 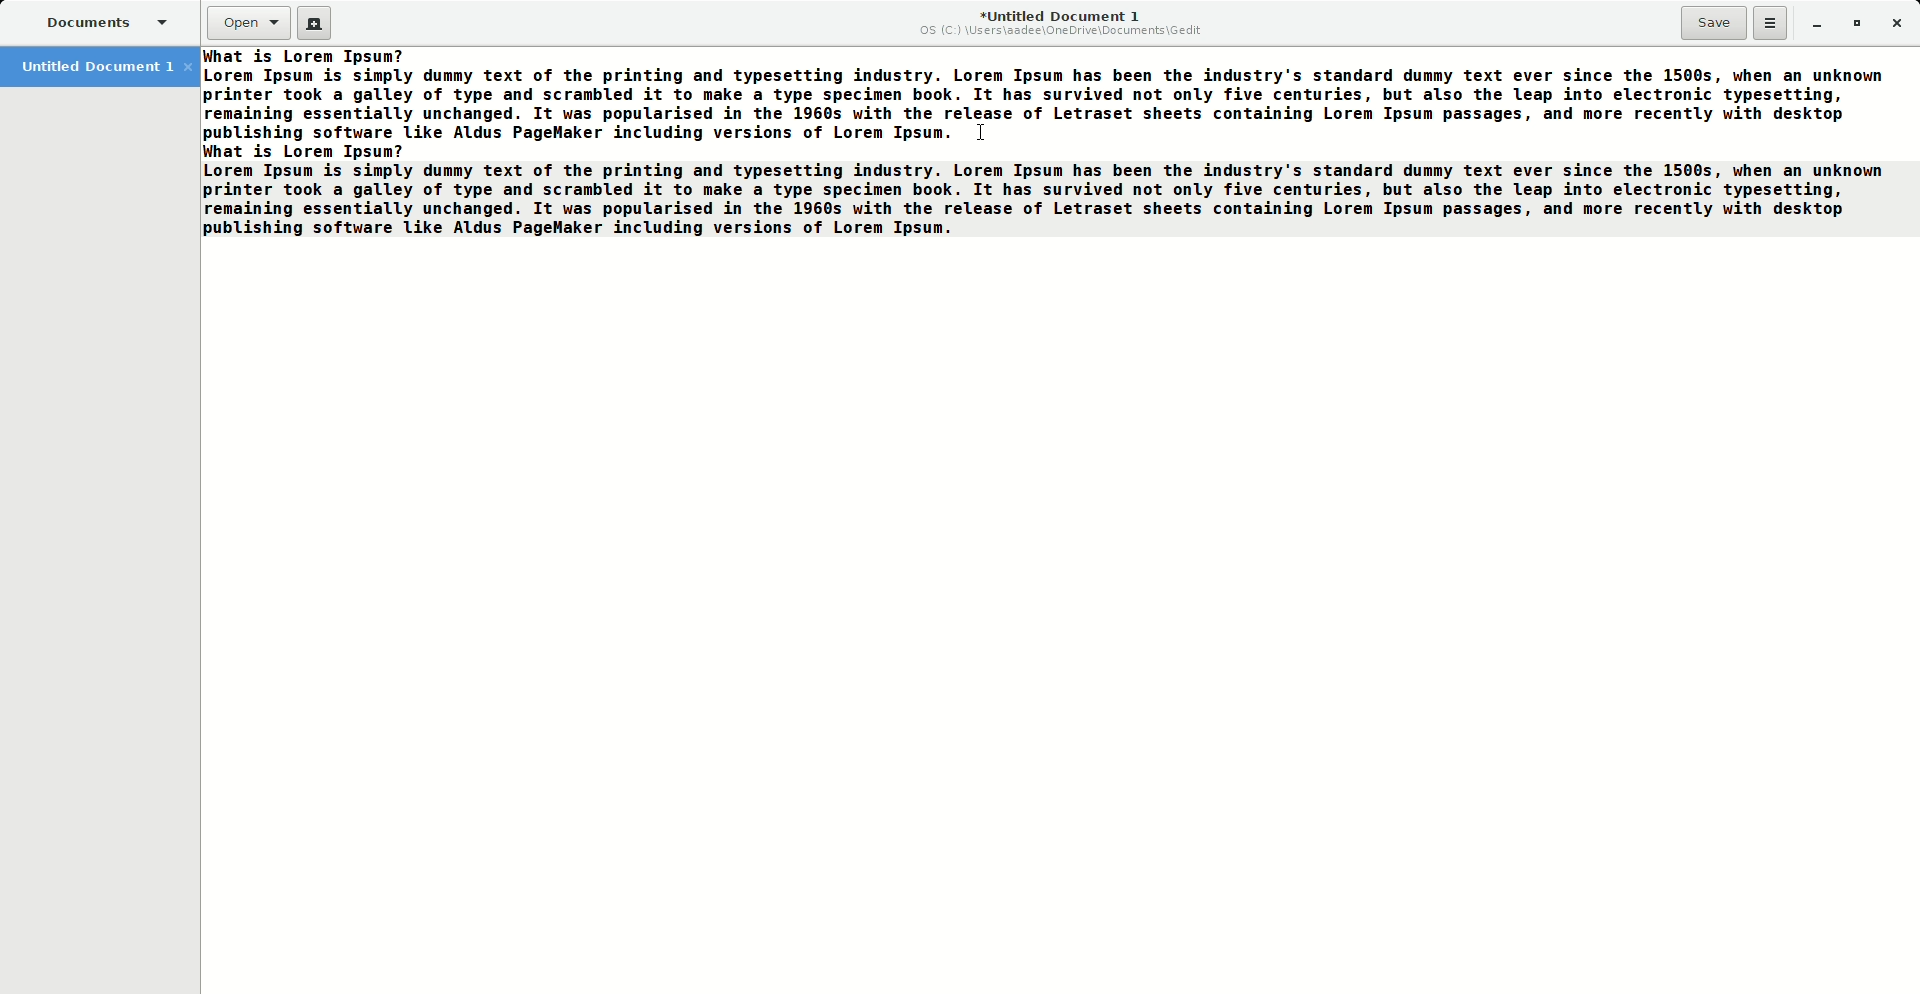 I want to click on Untitled Document 1, so click(x=1062, y=23).